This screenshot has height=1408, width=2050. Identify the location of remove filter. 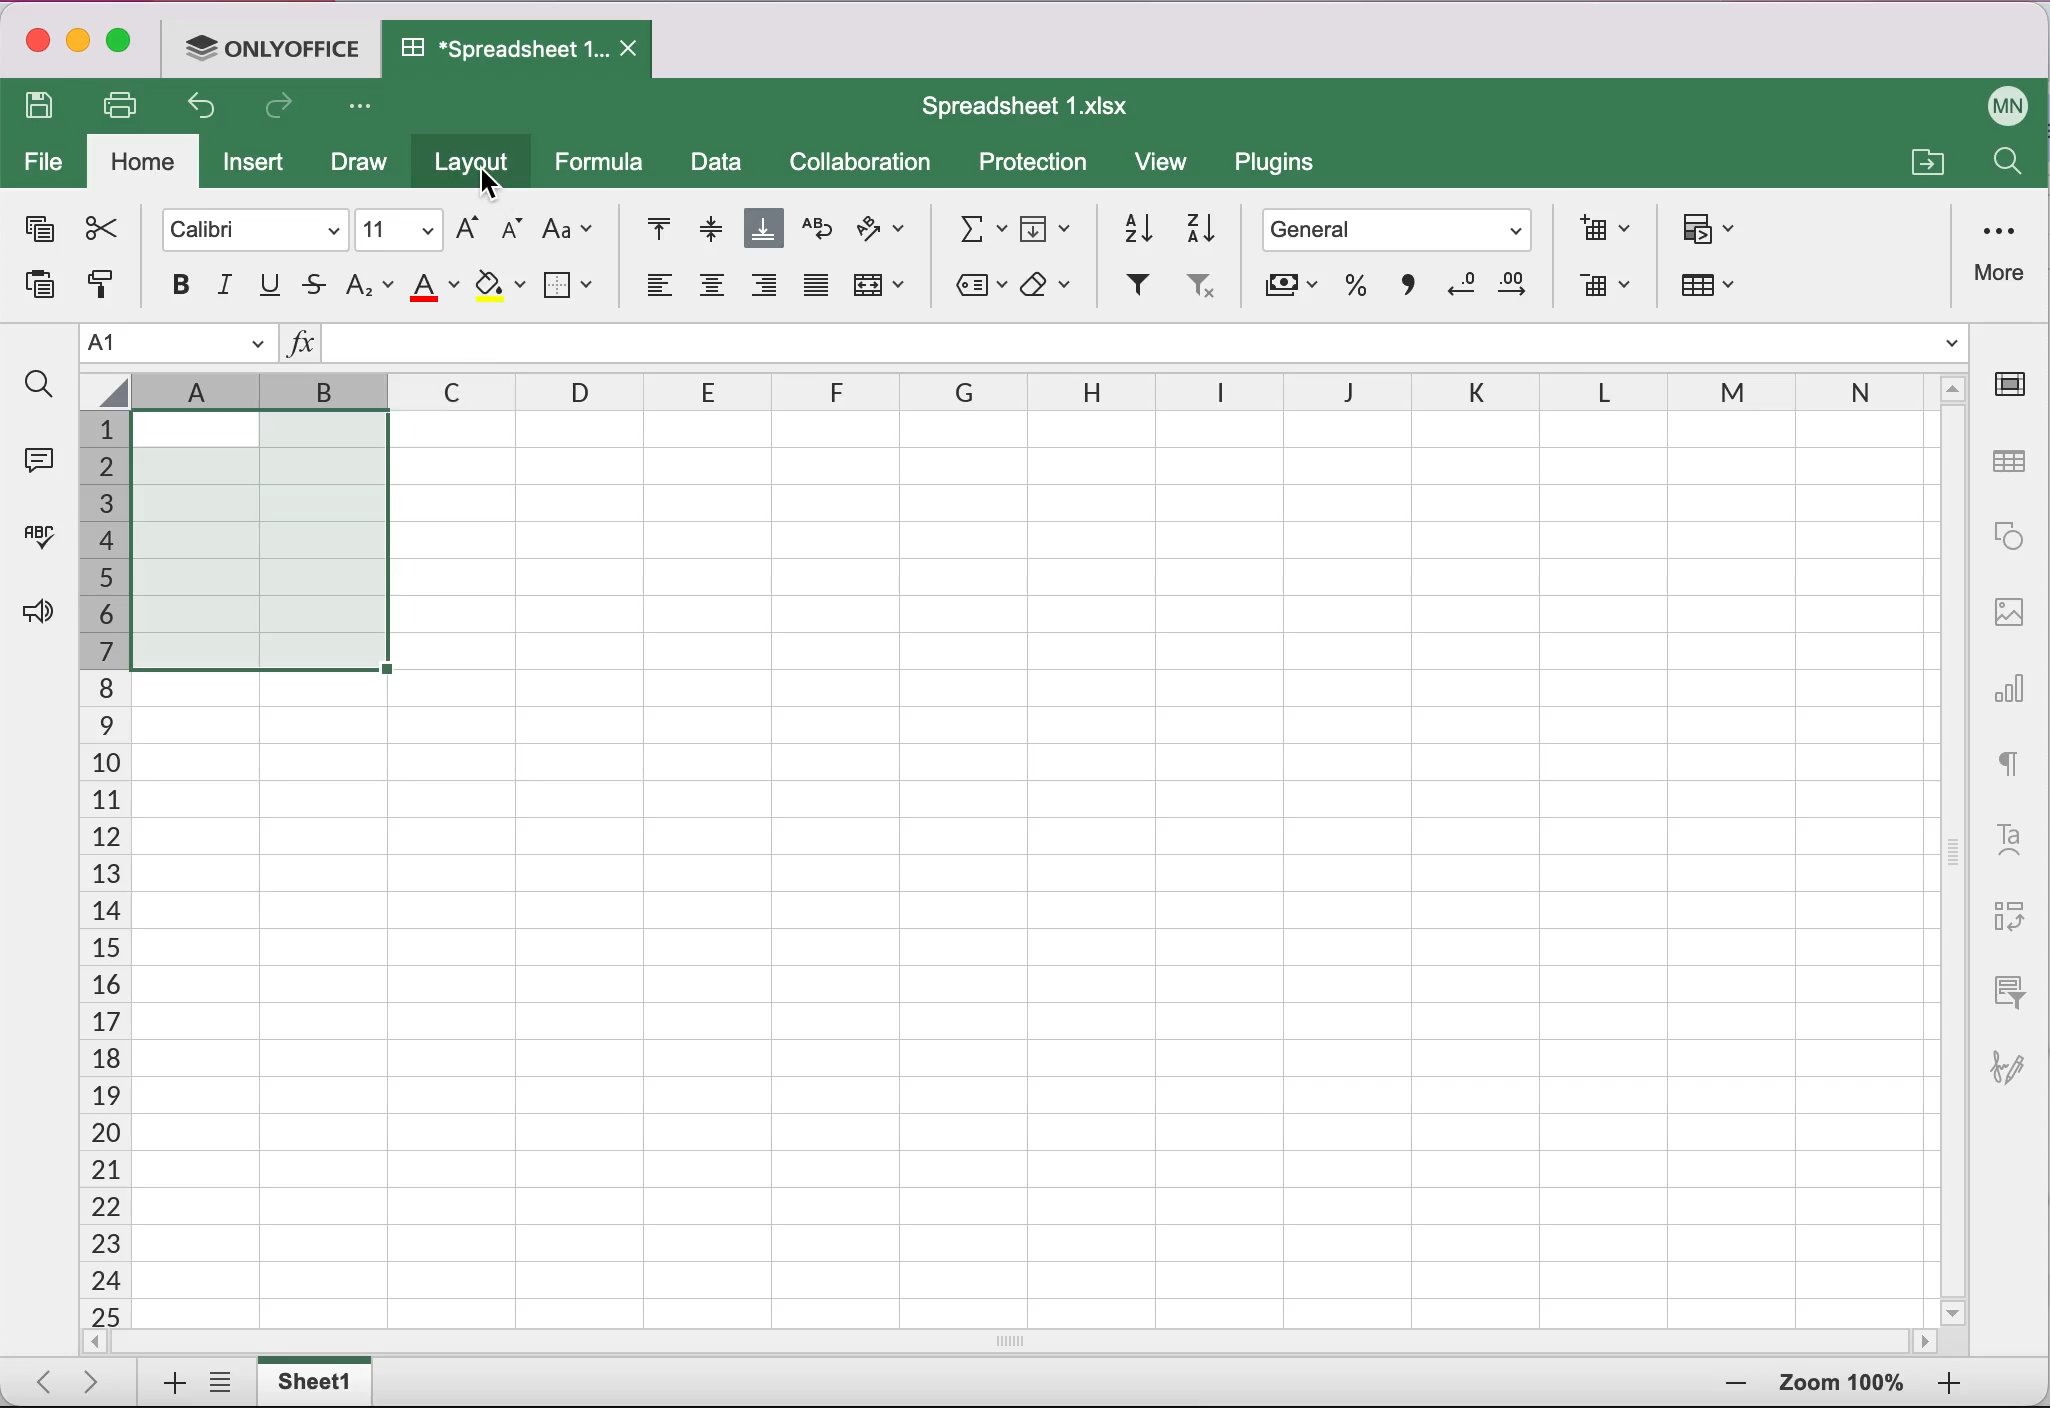
(1199, 291).